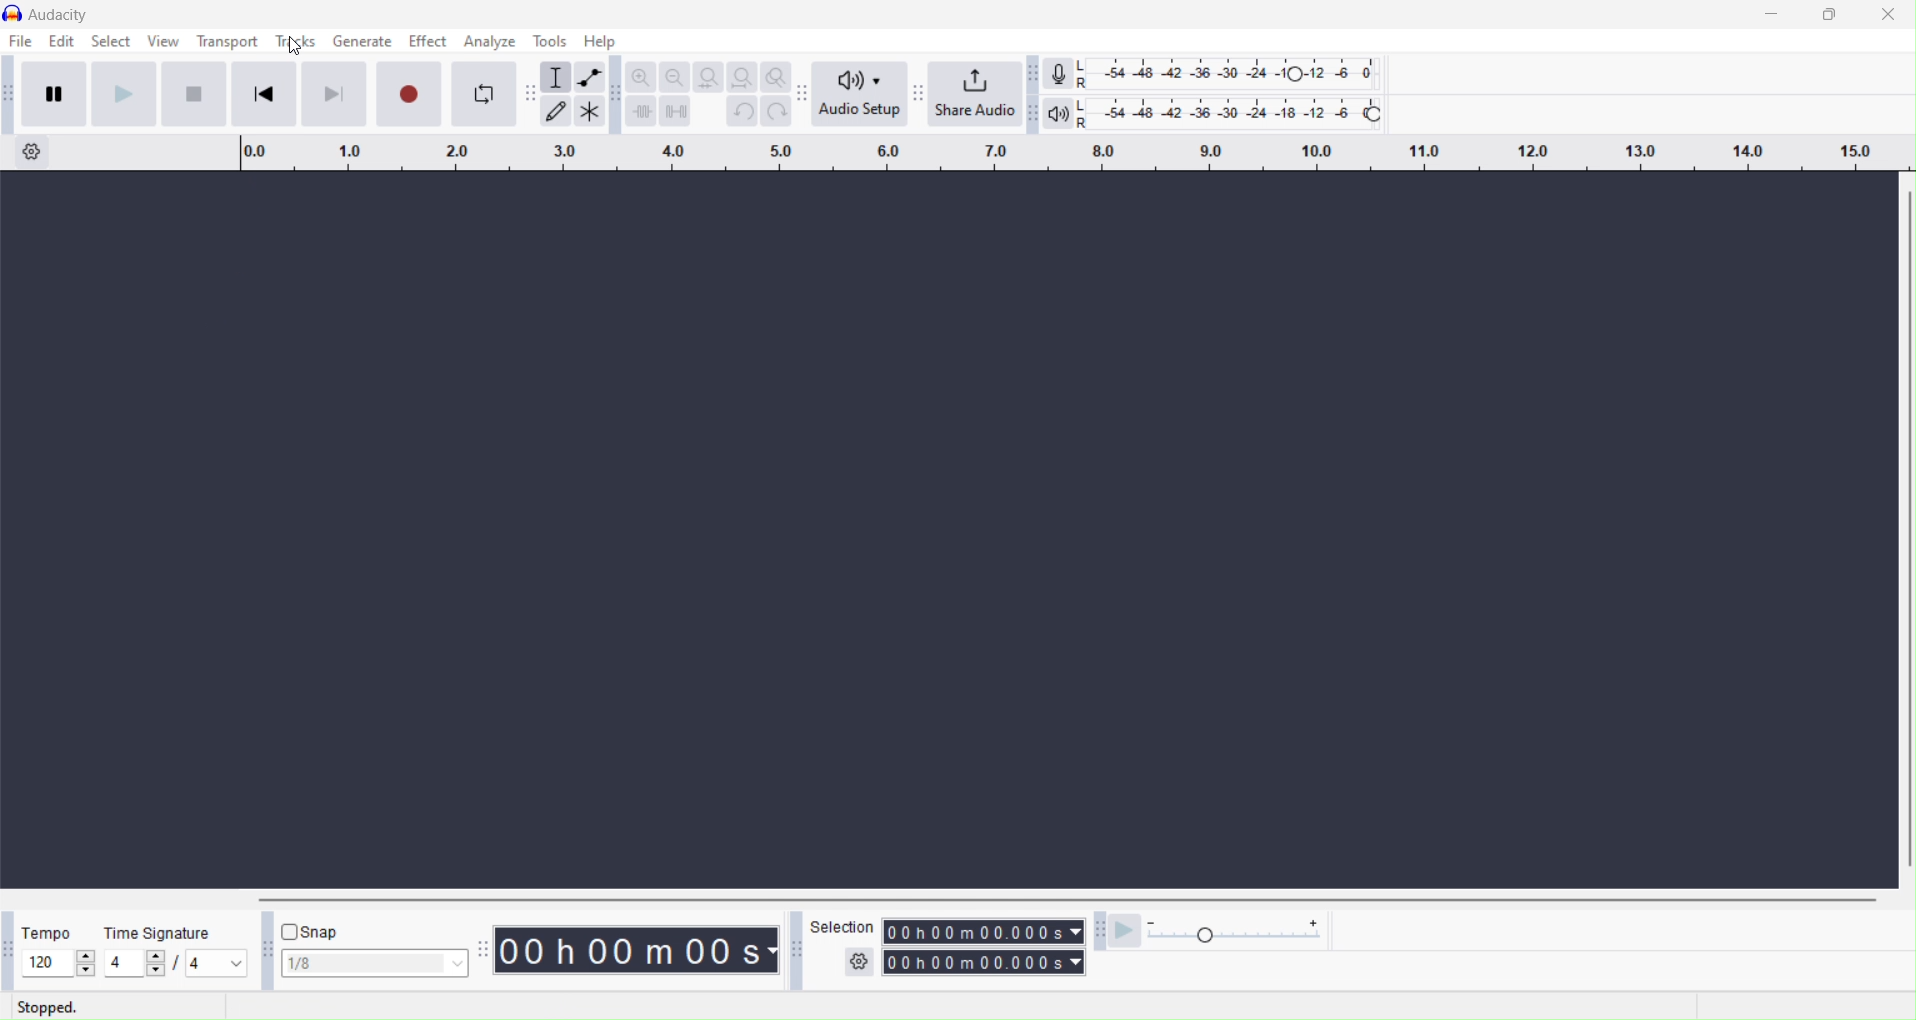 The height and width of the screenshot is (1020, 1916). I want to click on Pause, so click(58, 92).